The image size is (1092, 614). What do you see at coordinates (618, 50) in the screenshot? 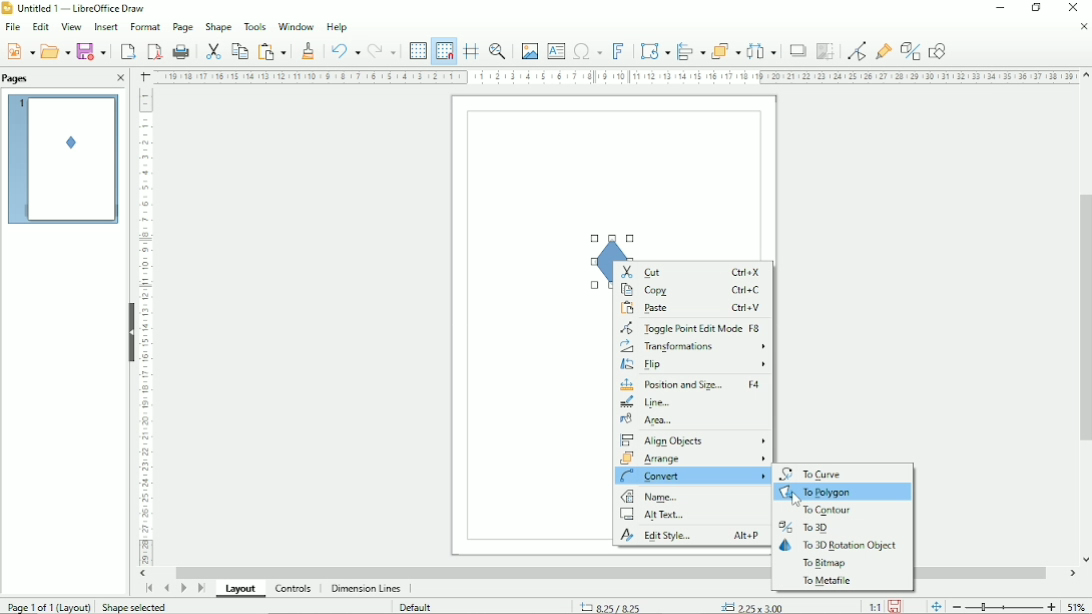
I see `Insert fontwork text` at bounding box center [618, 50].